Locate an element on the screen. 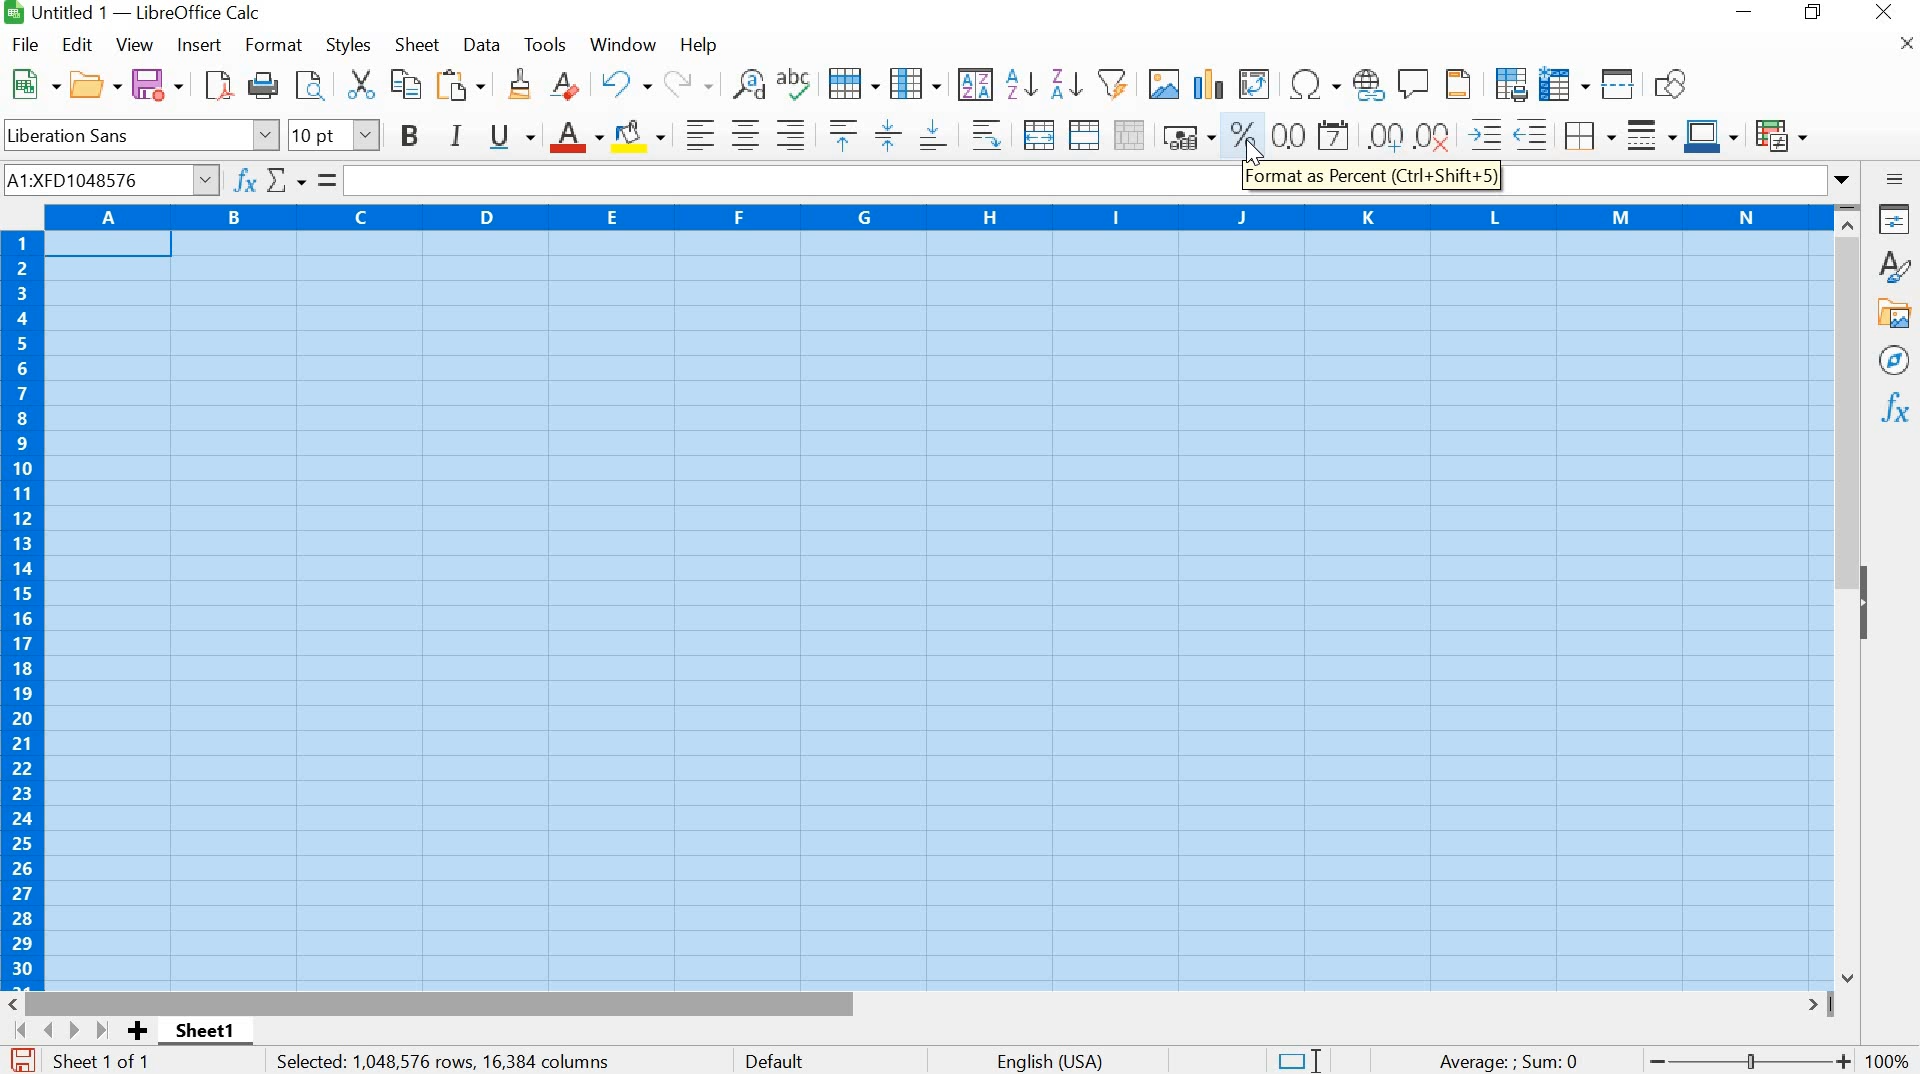 This screenshot has width=1920, height=1074. UNDO is located at coordinates (624, 84).